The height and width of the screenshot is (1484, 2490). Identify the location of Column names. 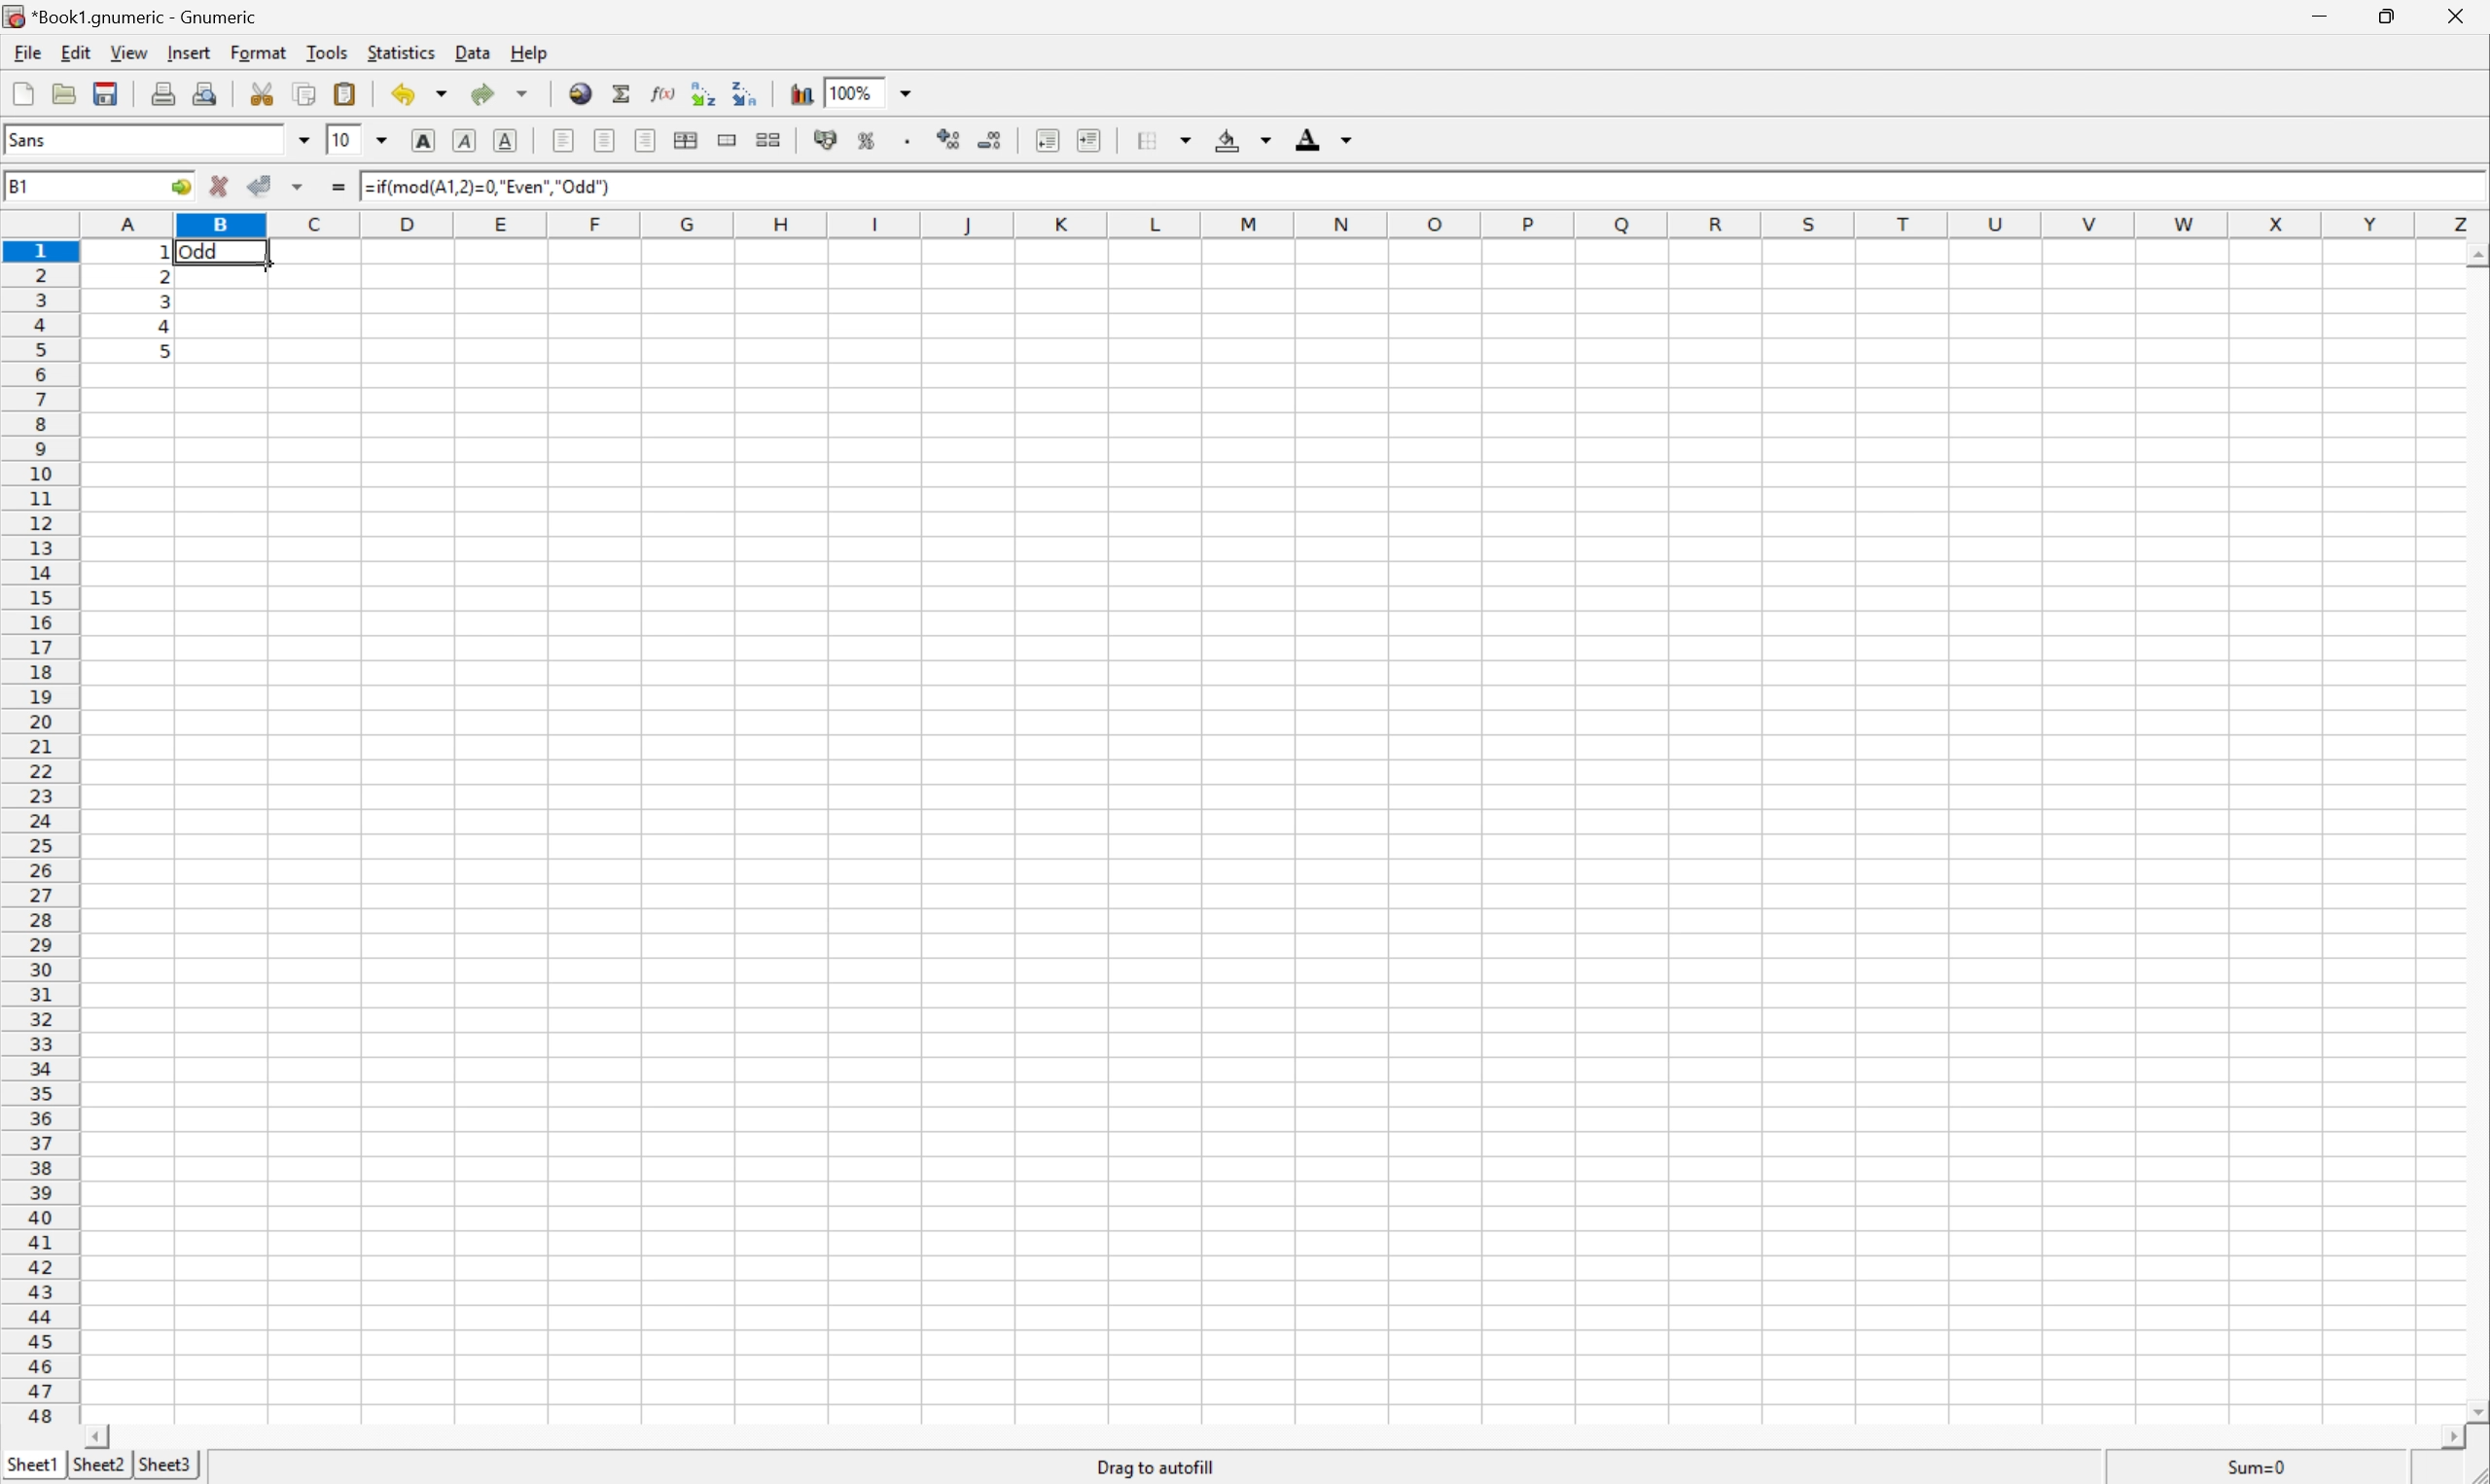
(1284, 223).